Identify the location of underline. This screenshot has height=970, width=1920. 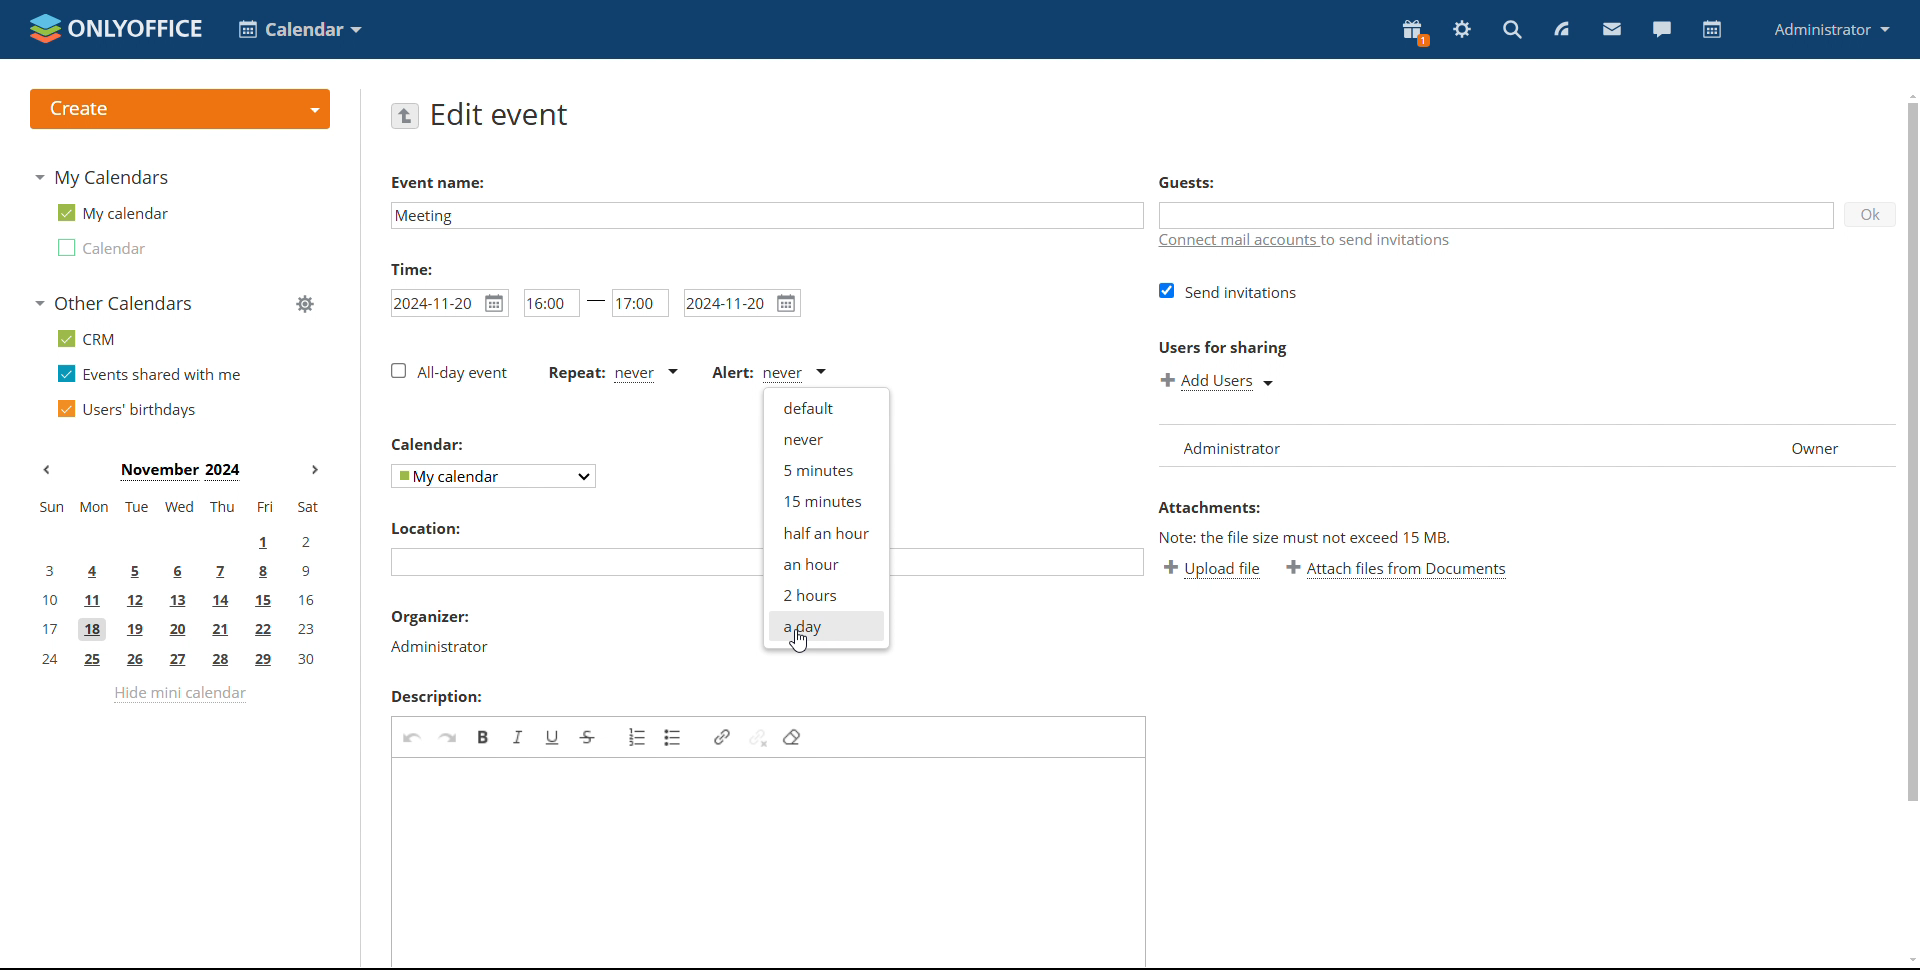
(554, 736).